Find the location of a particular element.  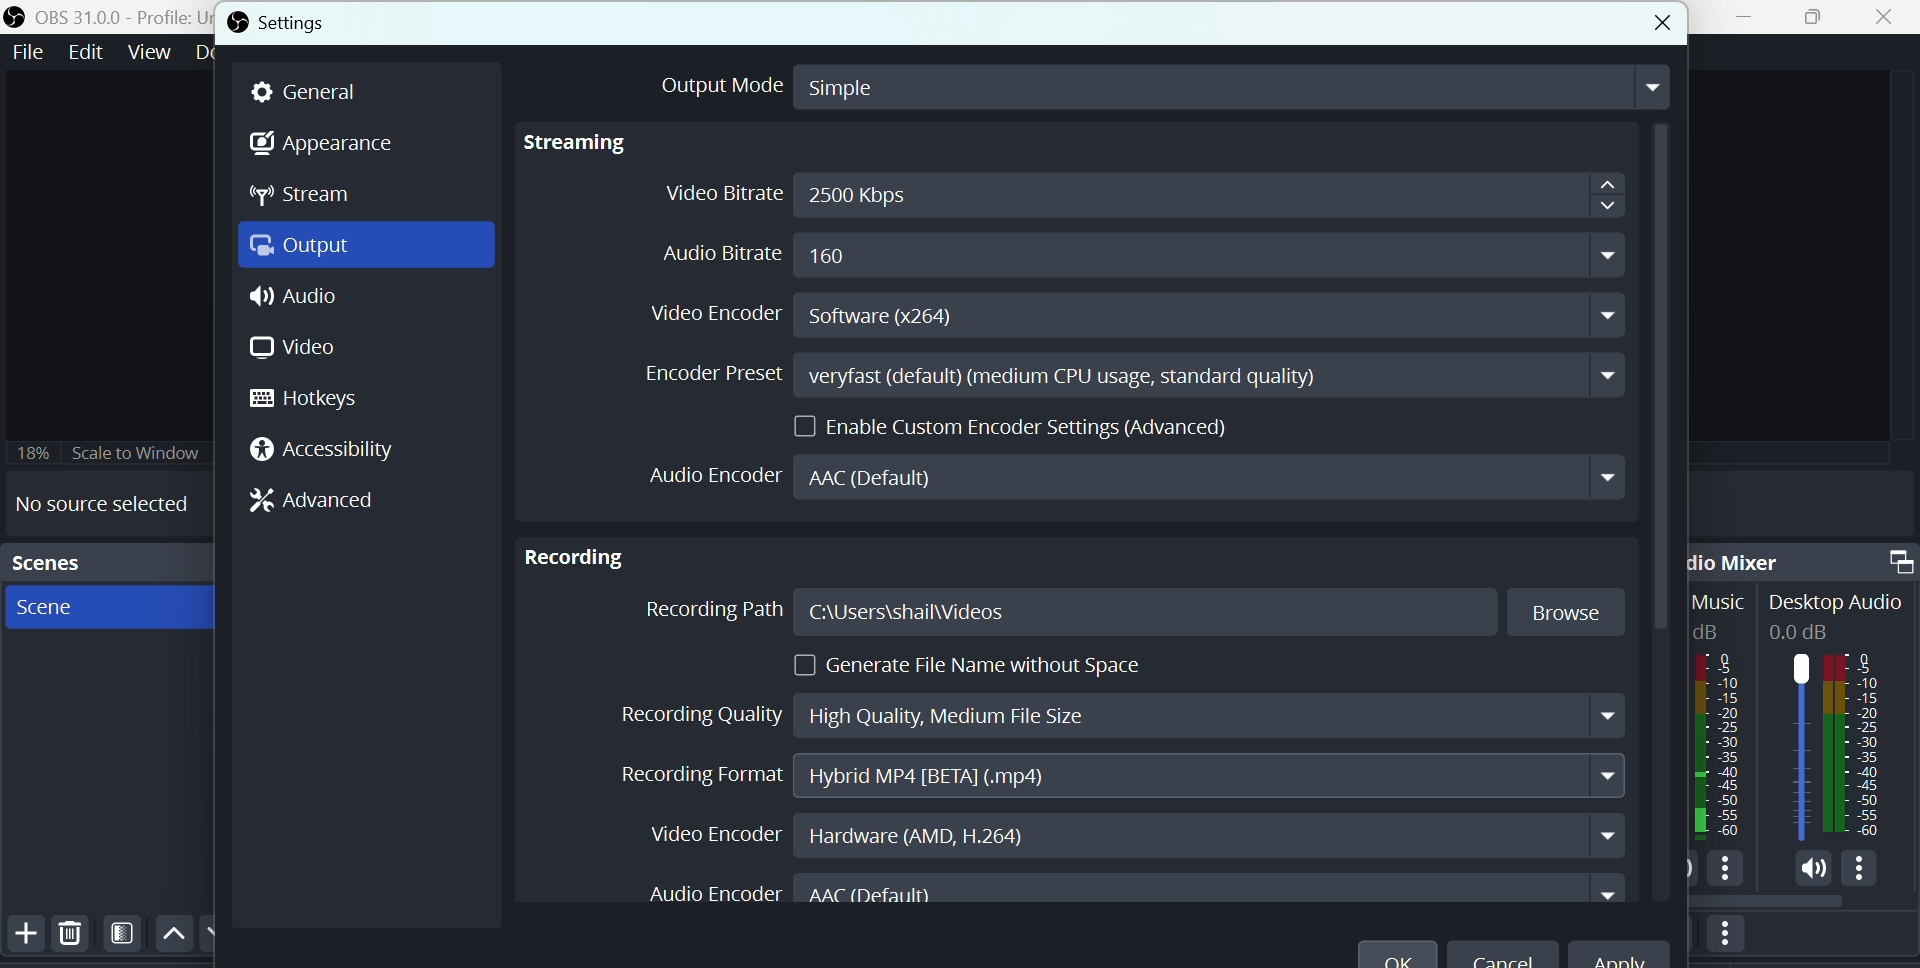

OBS 31.0 .0 profile untitled scenes new scene is located at coordinates (103, 17).